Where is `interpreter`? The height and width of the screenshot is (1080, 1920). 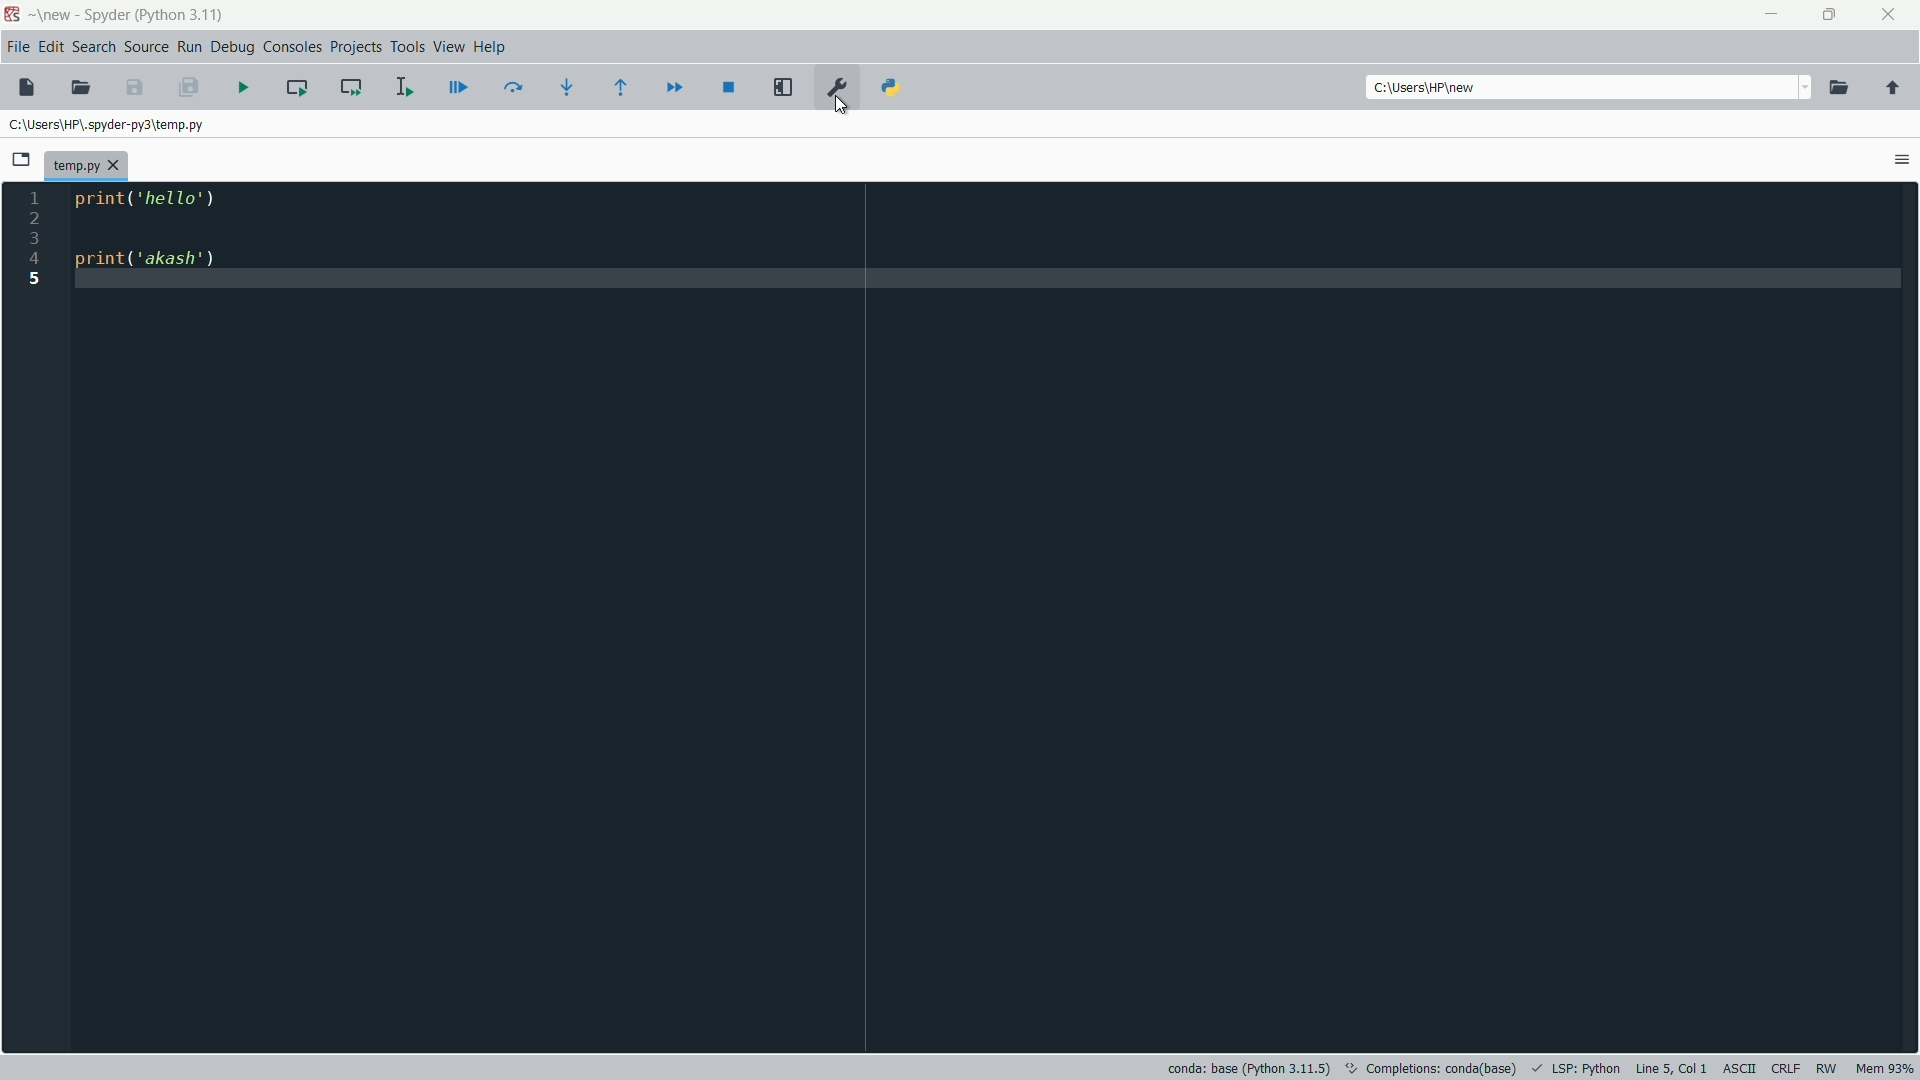
interpreter is located at coordinates (1247, 1068).